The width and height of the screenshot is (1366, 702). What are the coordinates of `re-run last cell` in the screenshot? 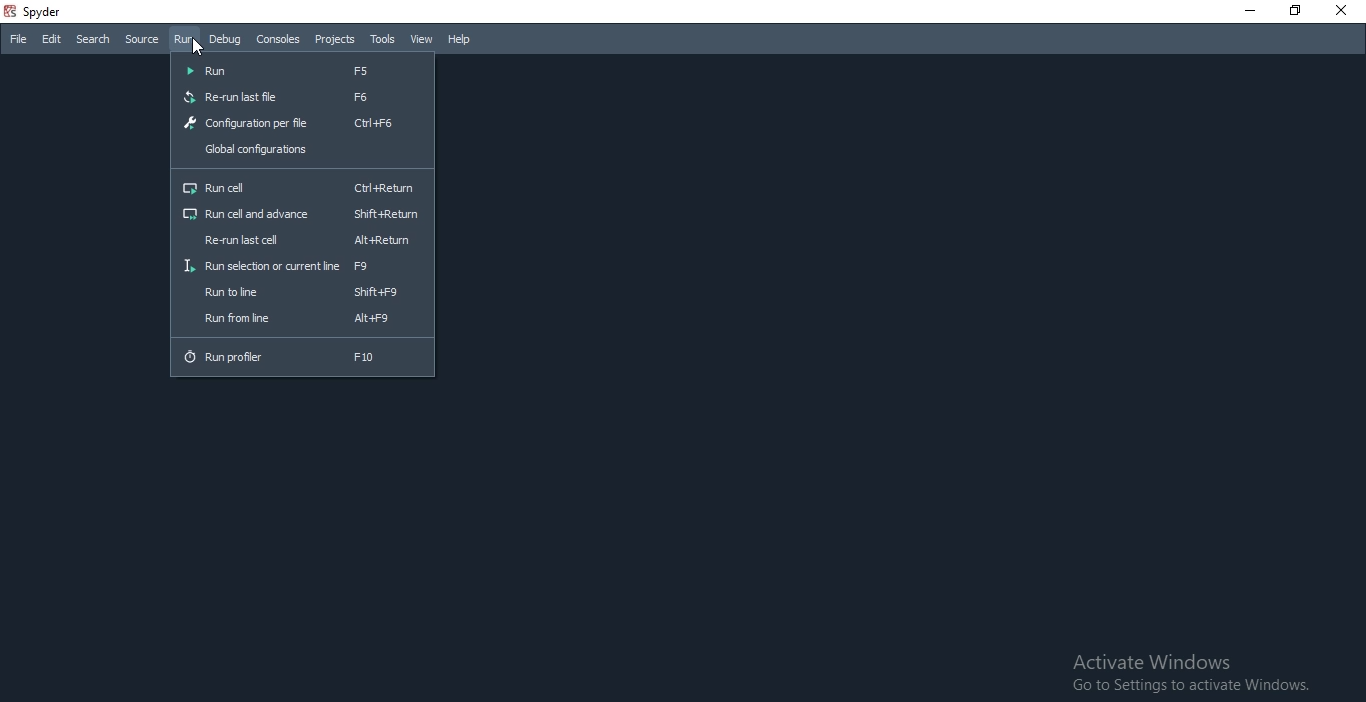 It's located at (301, 240).